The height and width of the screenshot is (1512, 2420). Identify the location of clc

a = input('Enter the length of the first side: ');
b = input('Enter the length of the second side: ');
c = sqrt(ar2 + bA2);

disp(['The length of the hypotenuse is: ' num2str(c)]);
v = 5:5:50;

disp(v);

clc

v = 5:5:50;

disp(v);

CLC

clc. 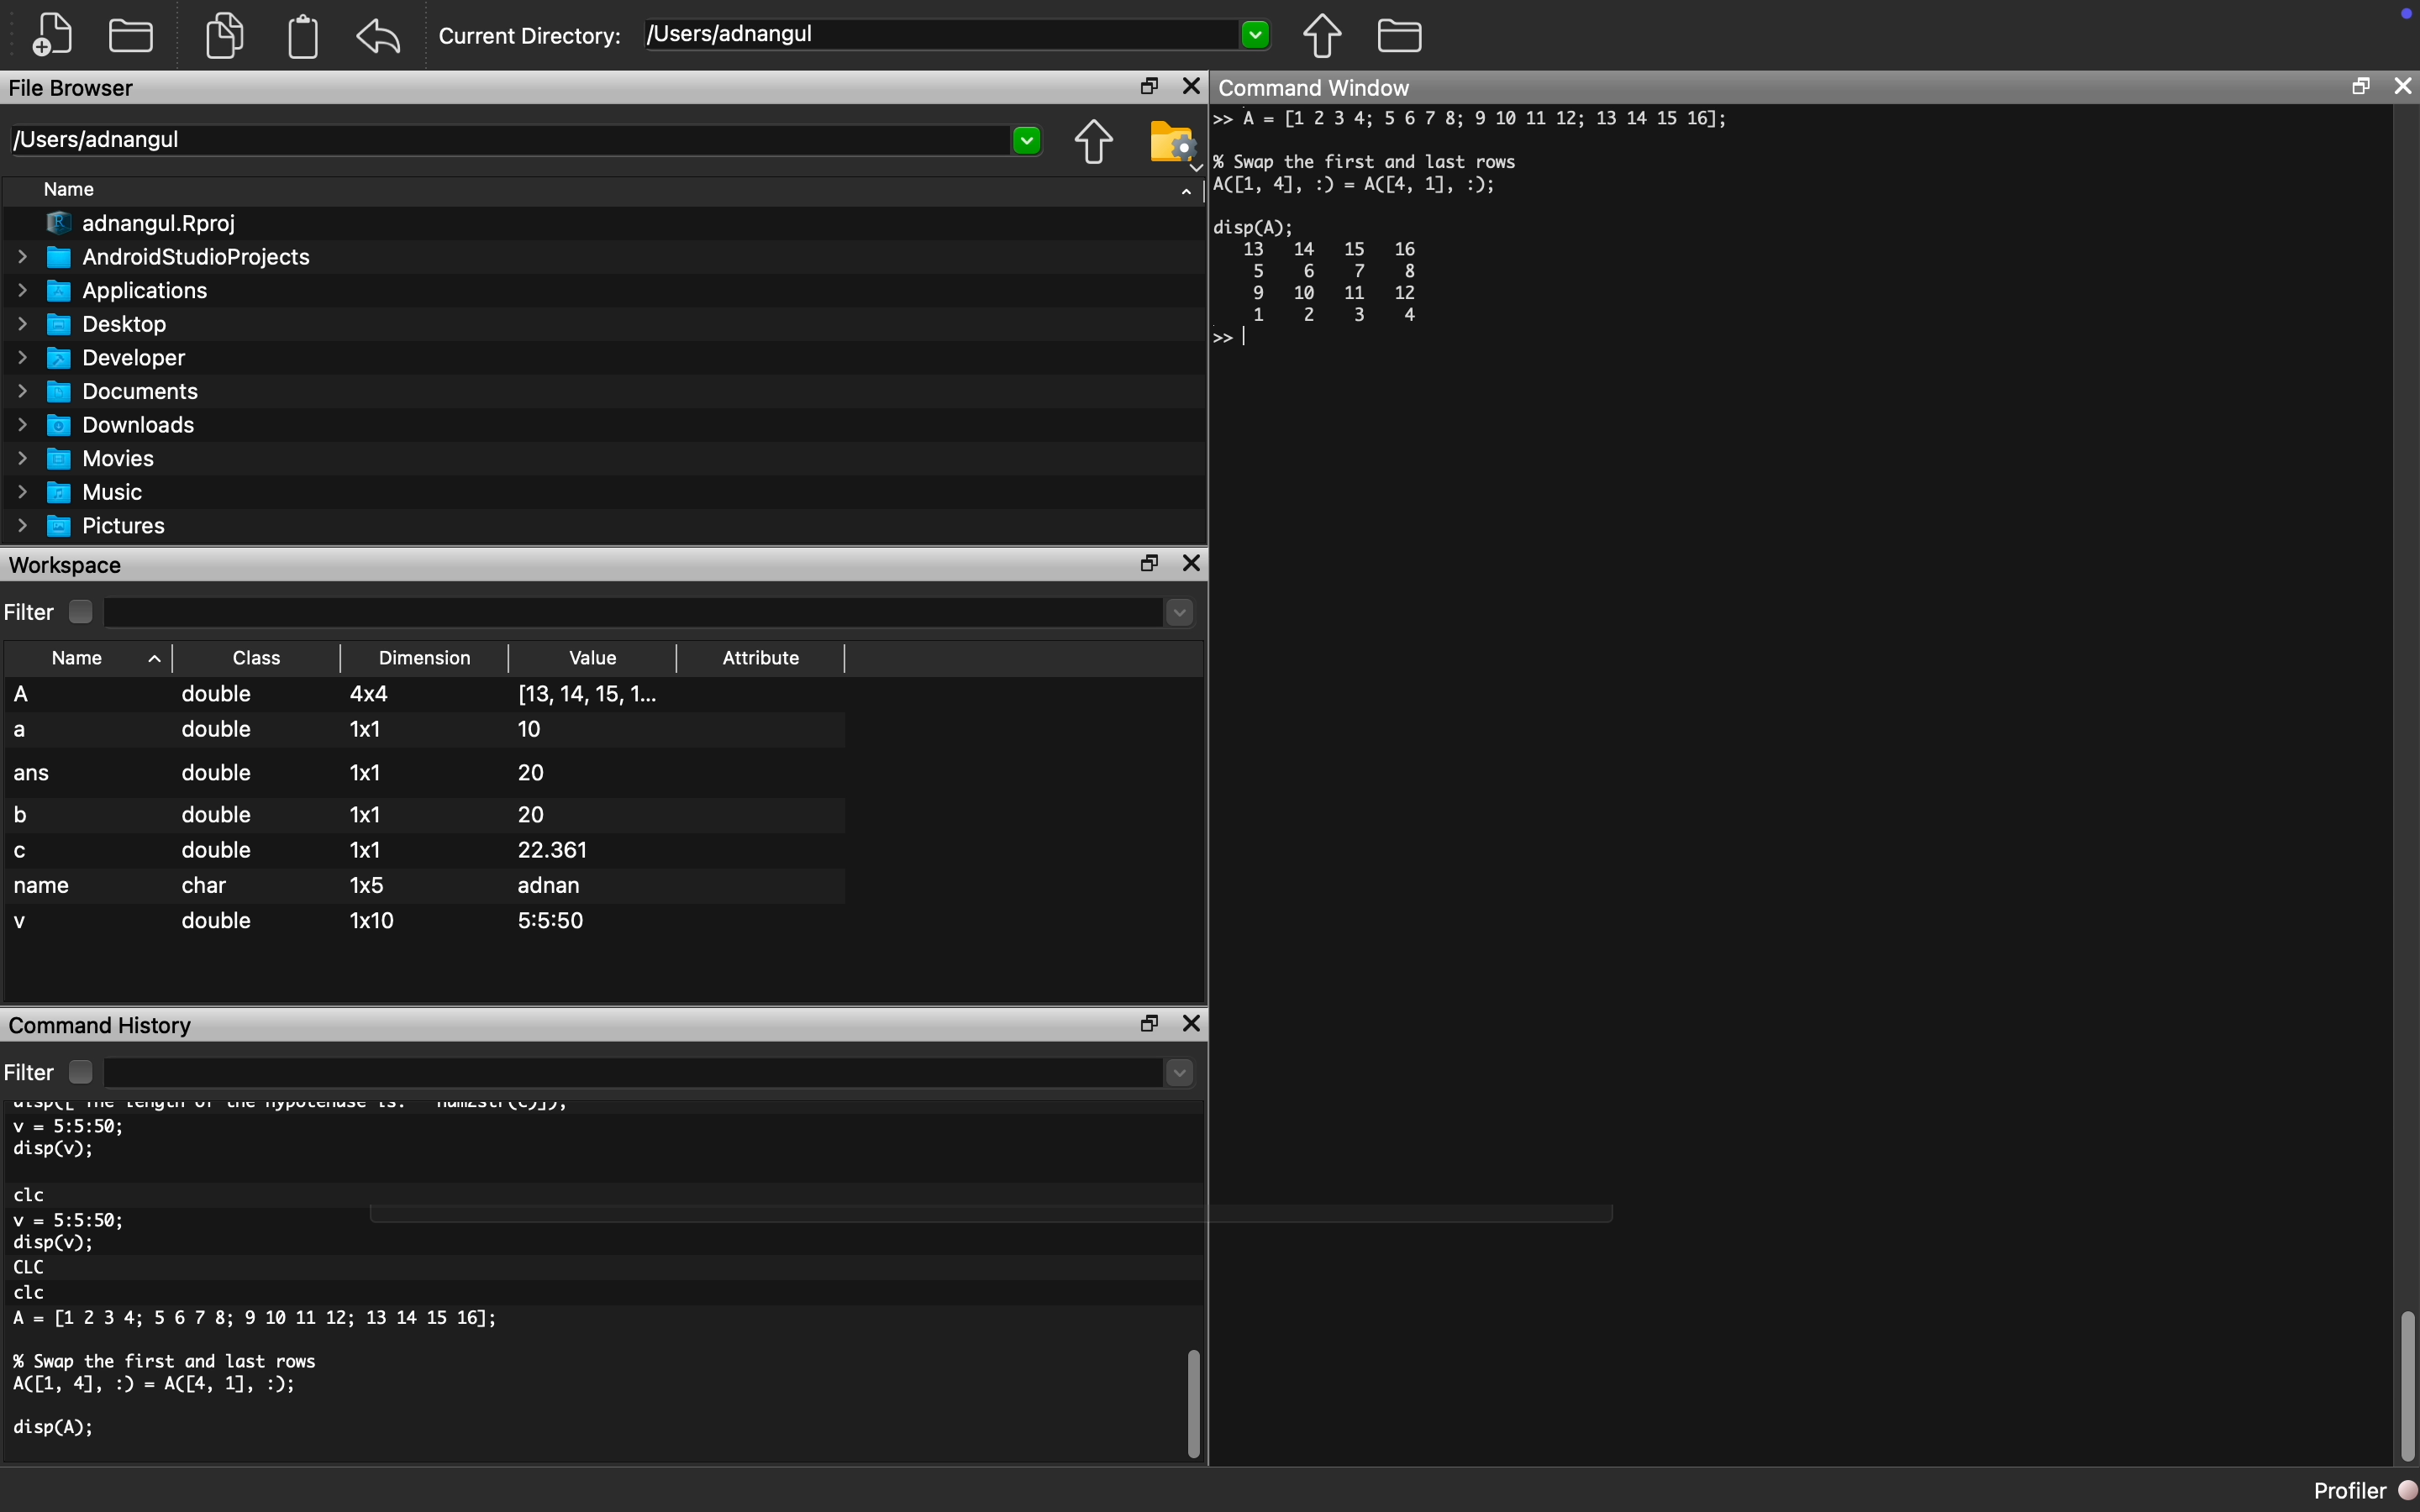
(358, 1290).